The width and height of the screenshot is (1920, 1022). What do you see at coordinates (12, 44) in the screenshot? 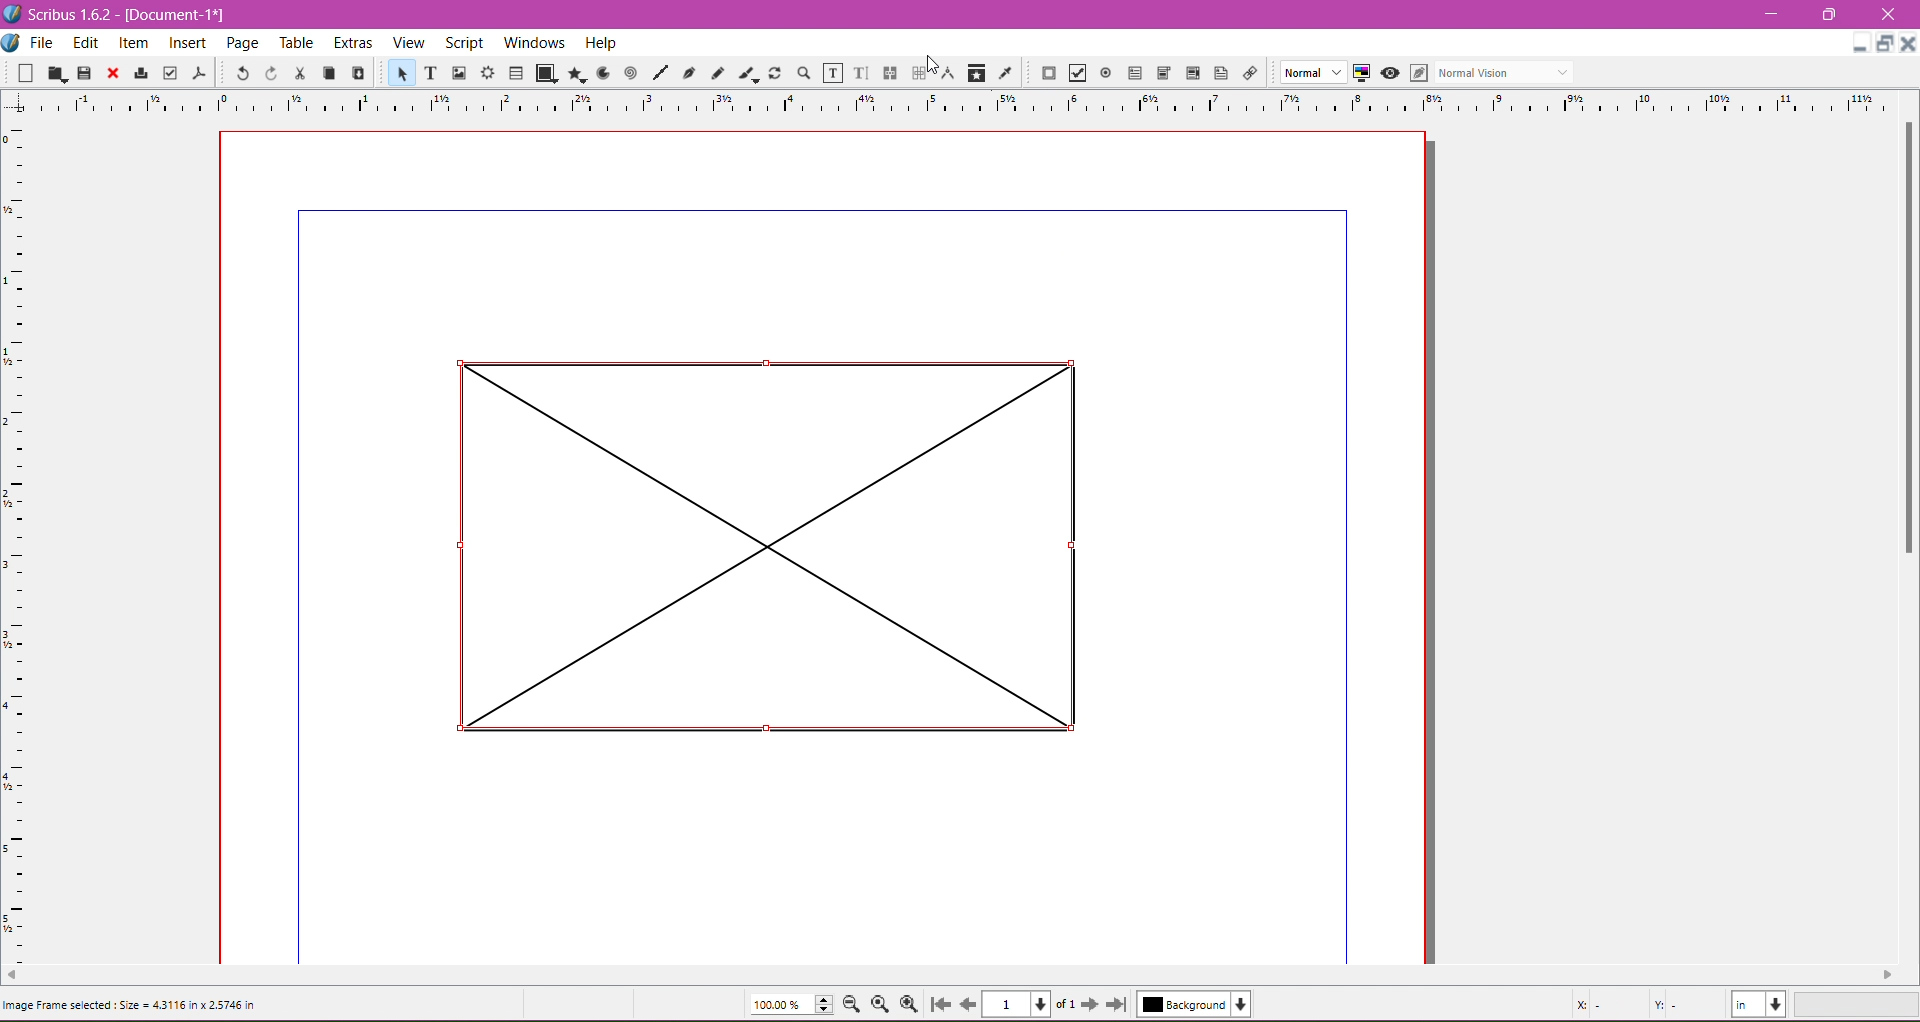
I see `Document` at bounding box center [12, 44].